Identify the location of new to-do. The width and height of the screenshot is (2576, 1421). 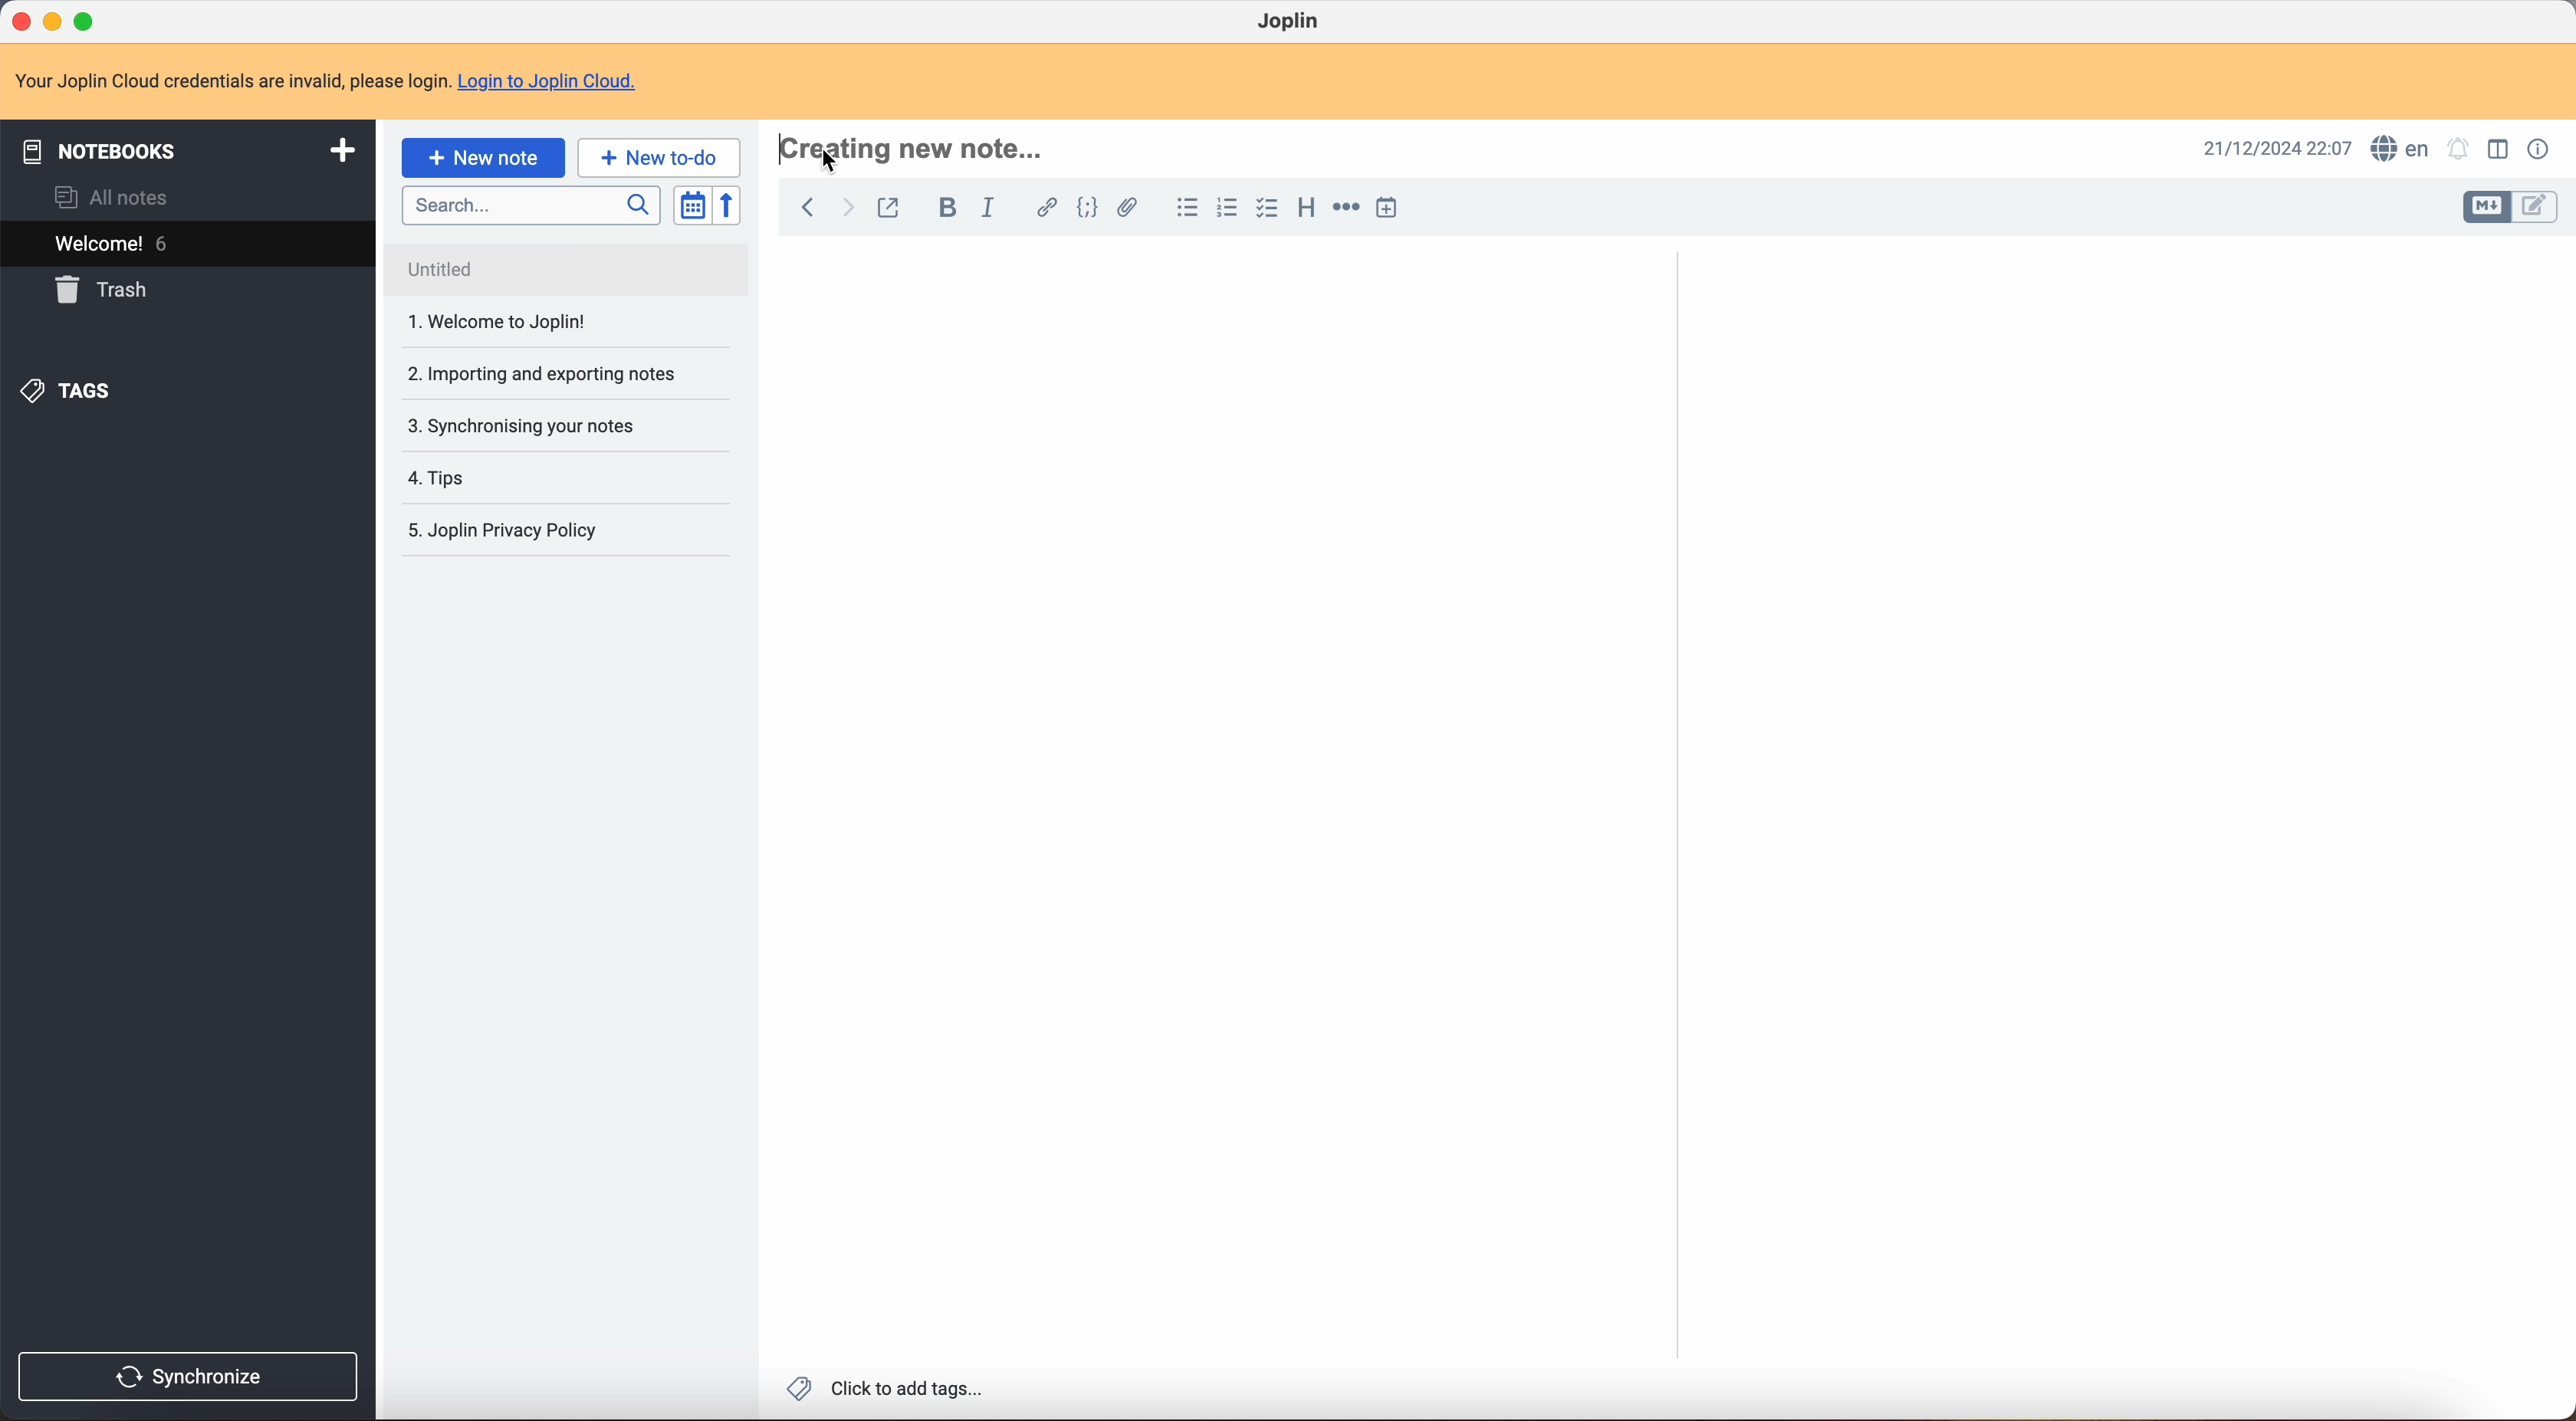
(658, 156).